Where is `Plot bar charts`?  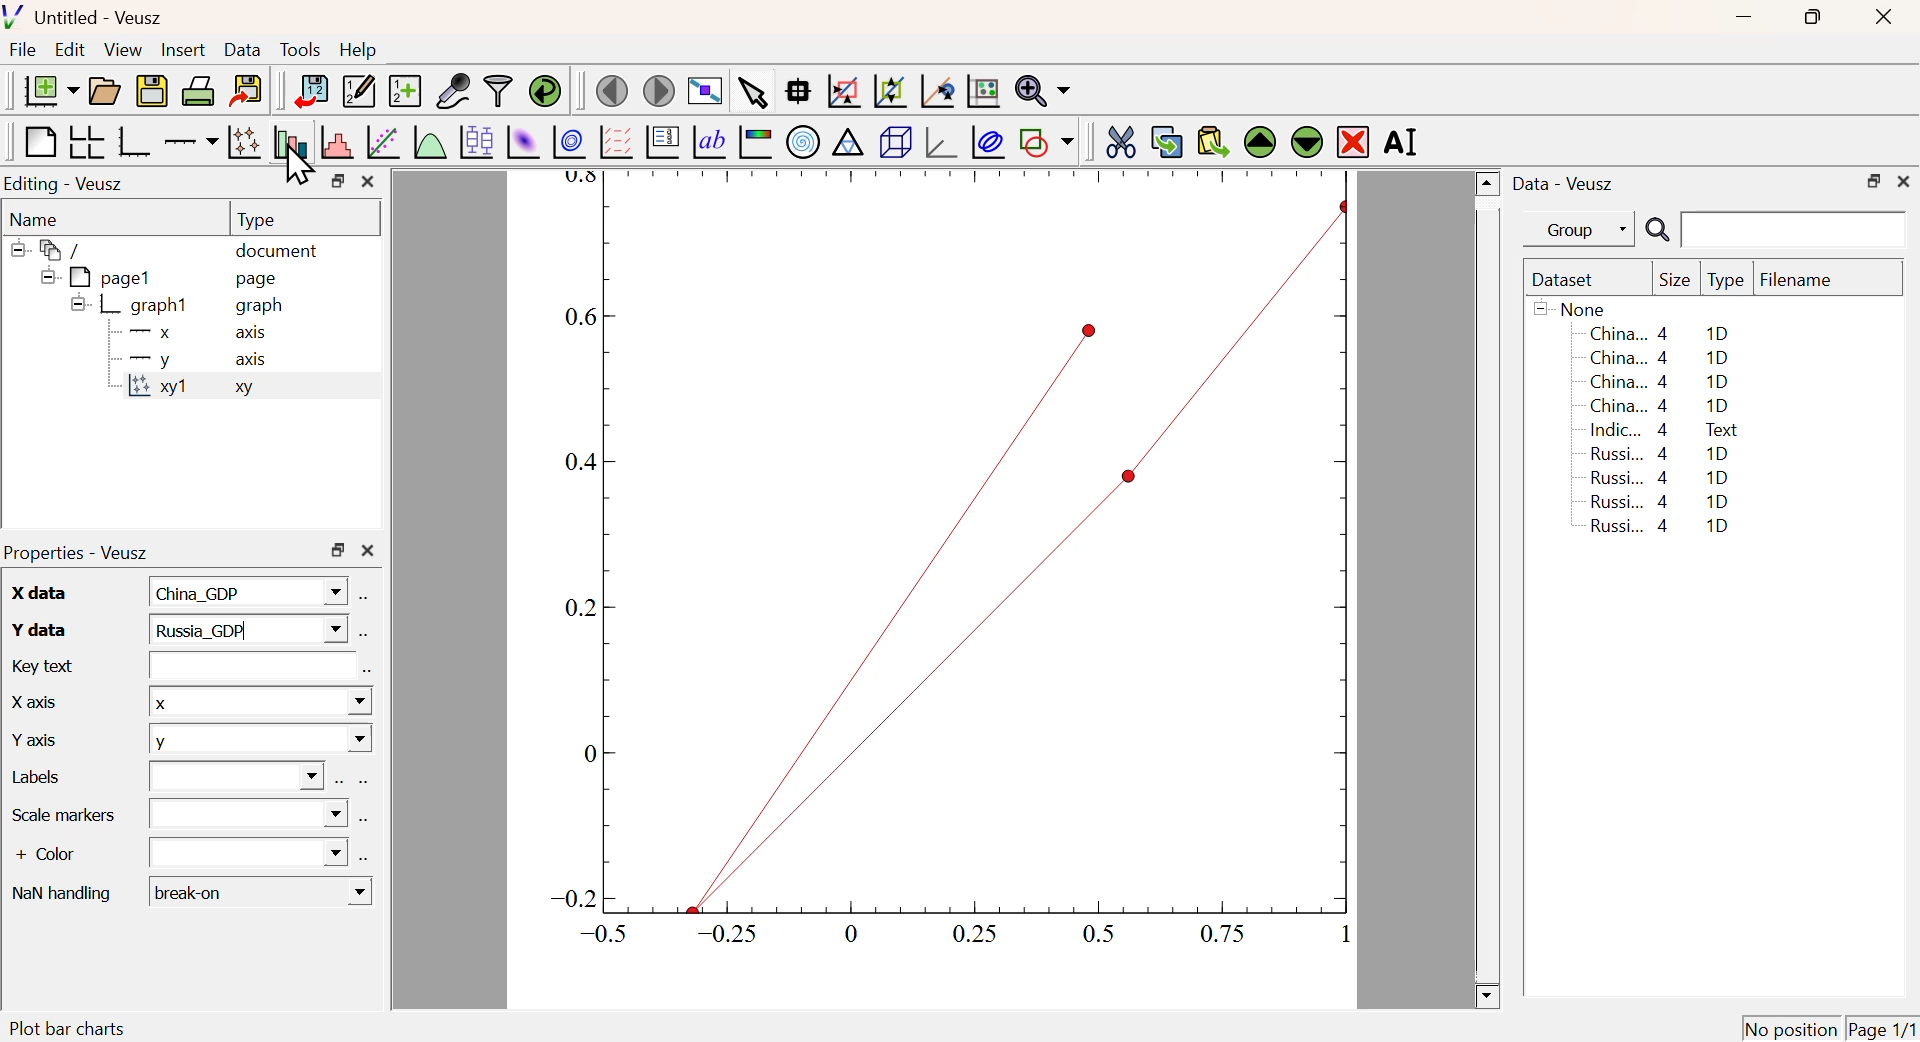
Plot bar charts is located at coordinates (68, 1027).